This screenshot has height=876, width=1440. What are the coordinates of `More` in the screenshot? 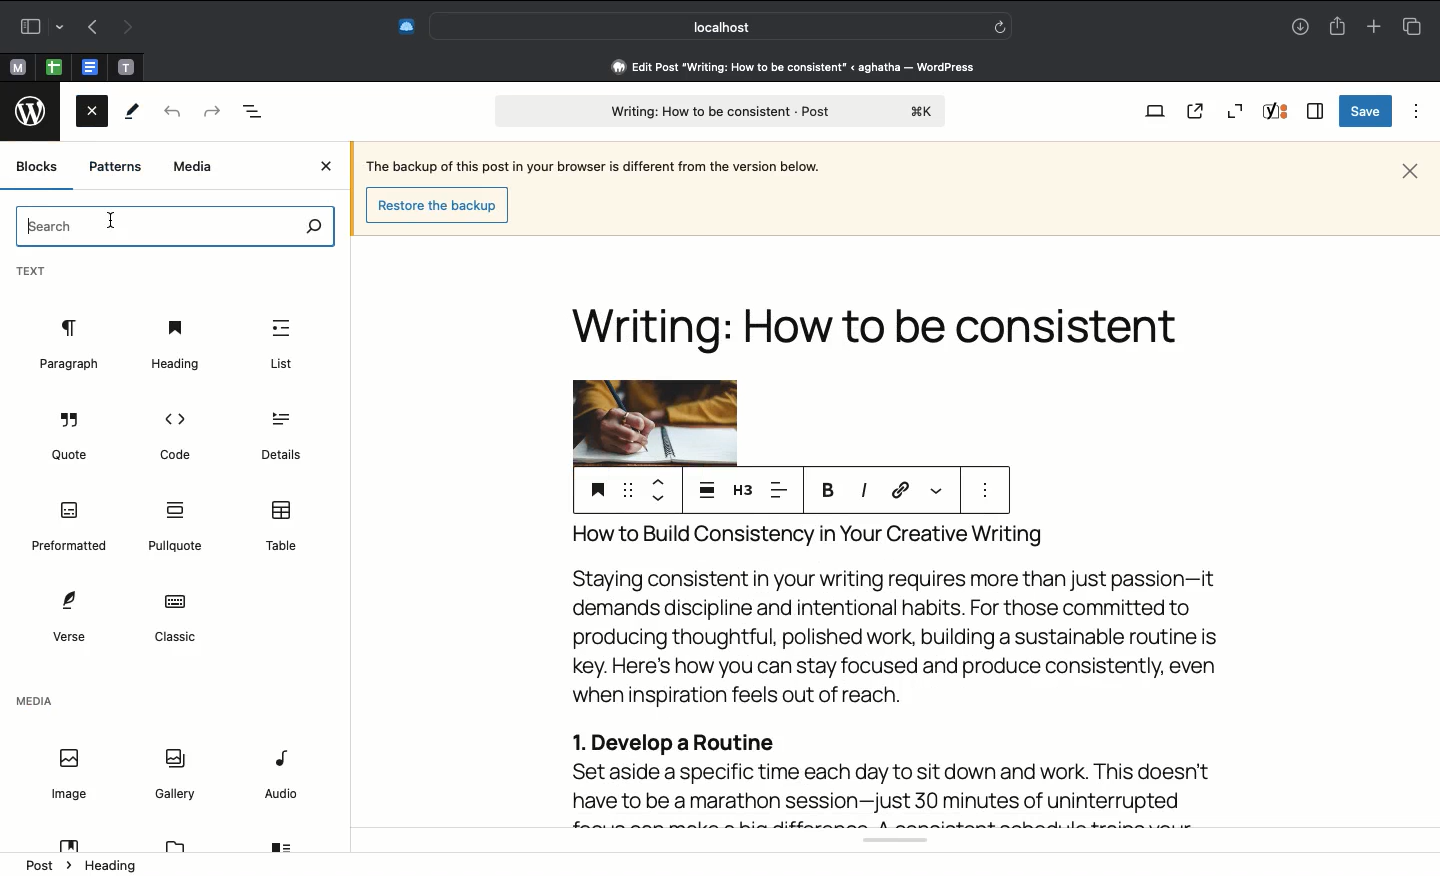 It's located at (938, 491).